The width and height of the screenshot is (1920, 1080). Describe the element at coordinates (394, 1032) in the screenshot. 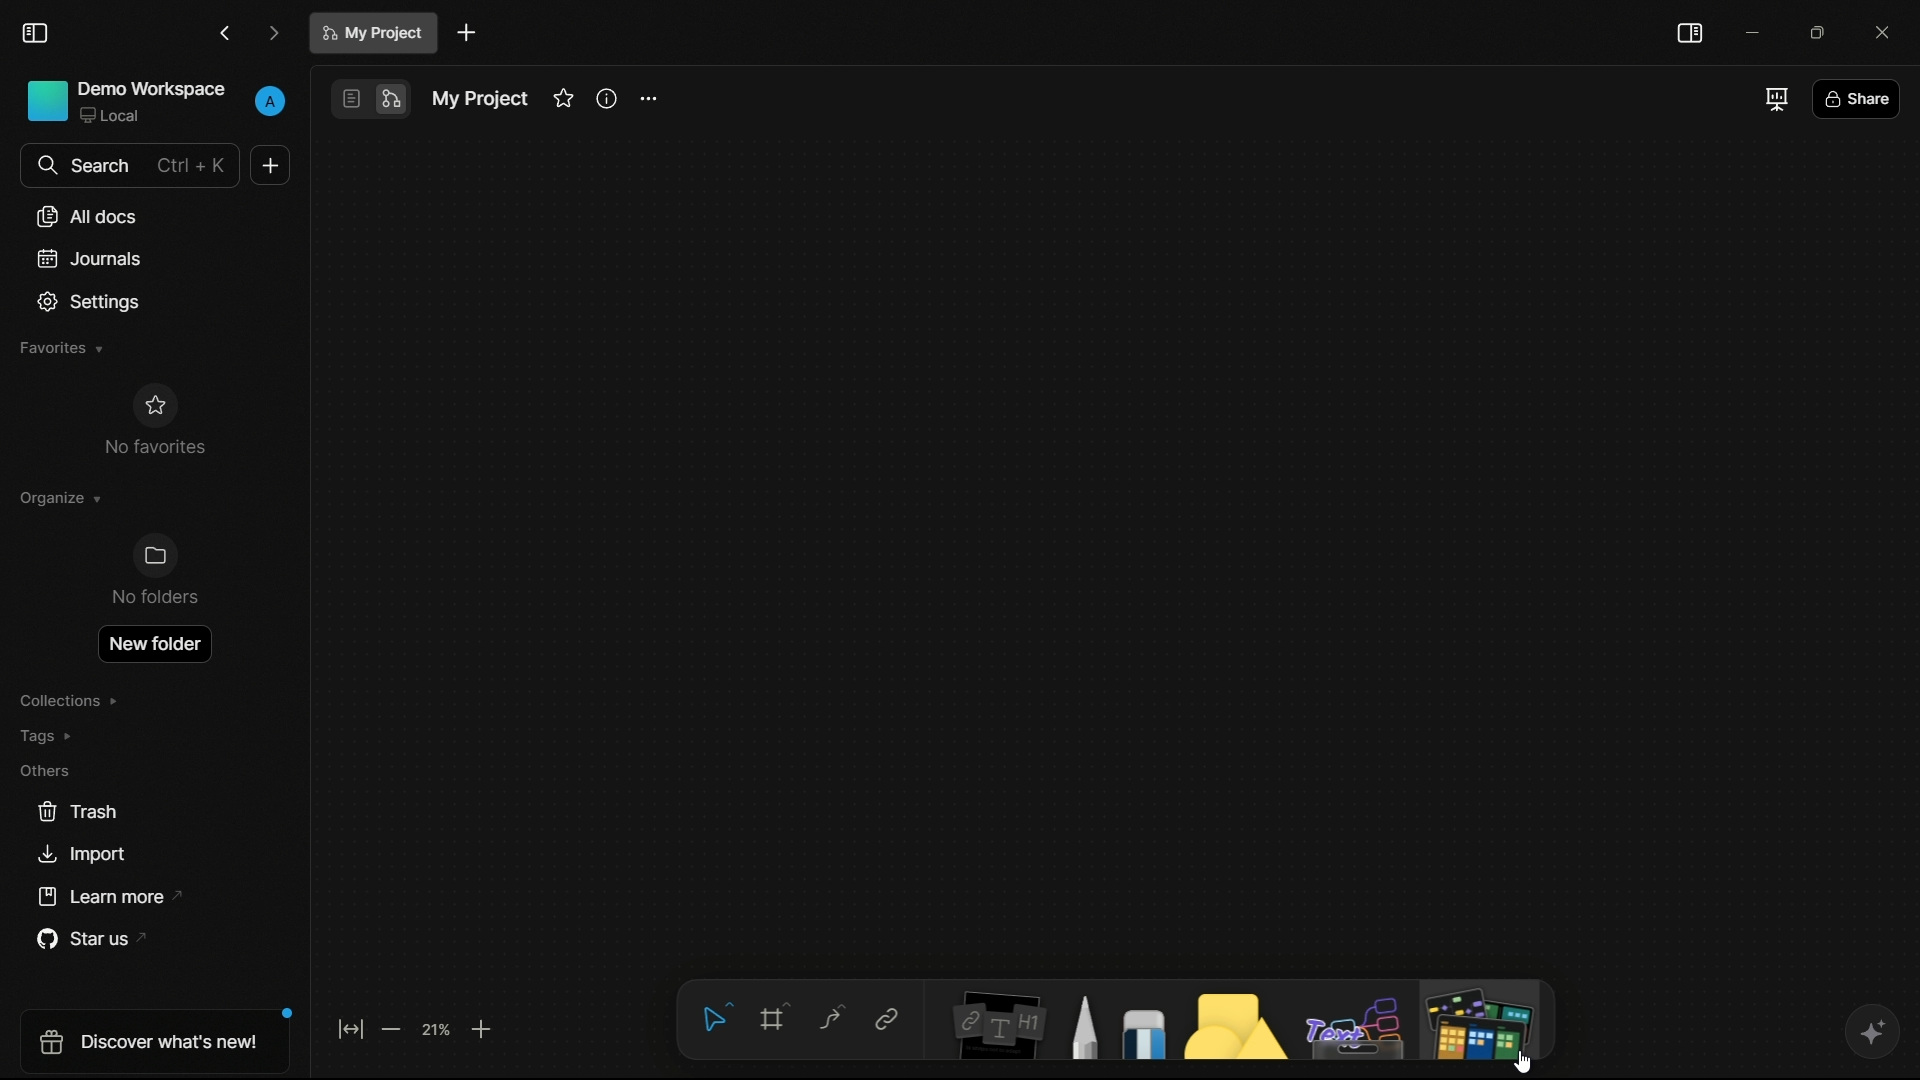

I see `zoom out` at that location.